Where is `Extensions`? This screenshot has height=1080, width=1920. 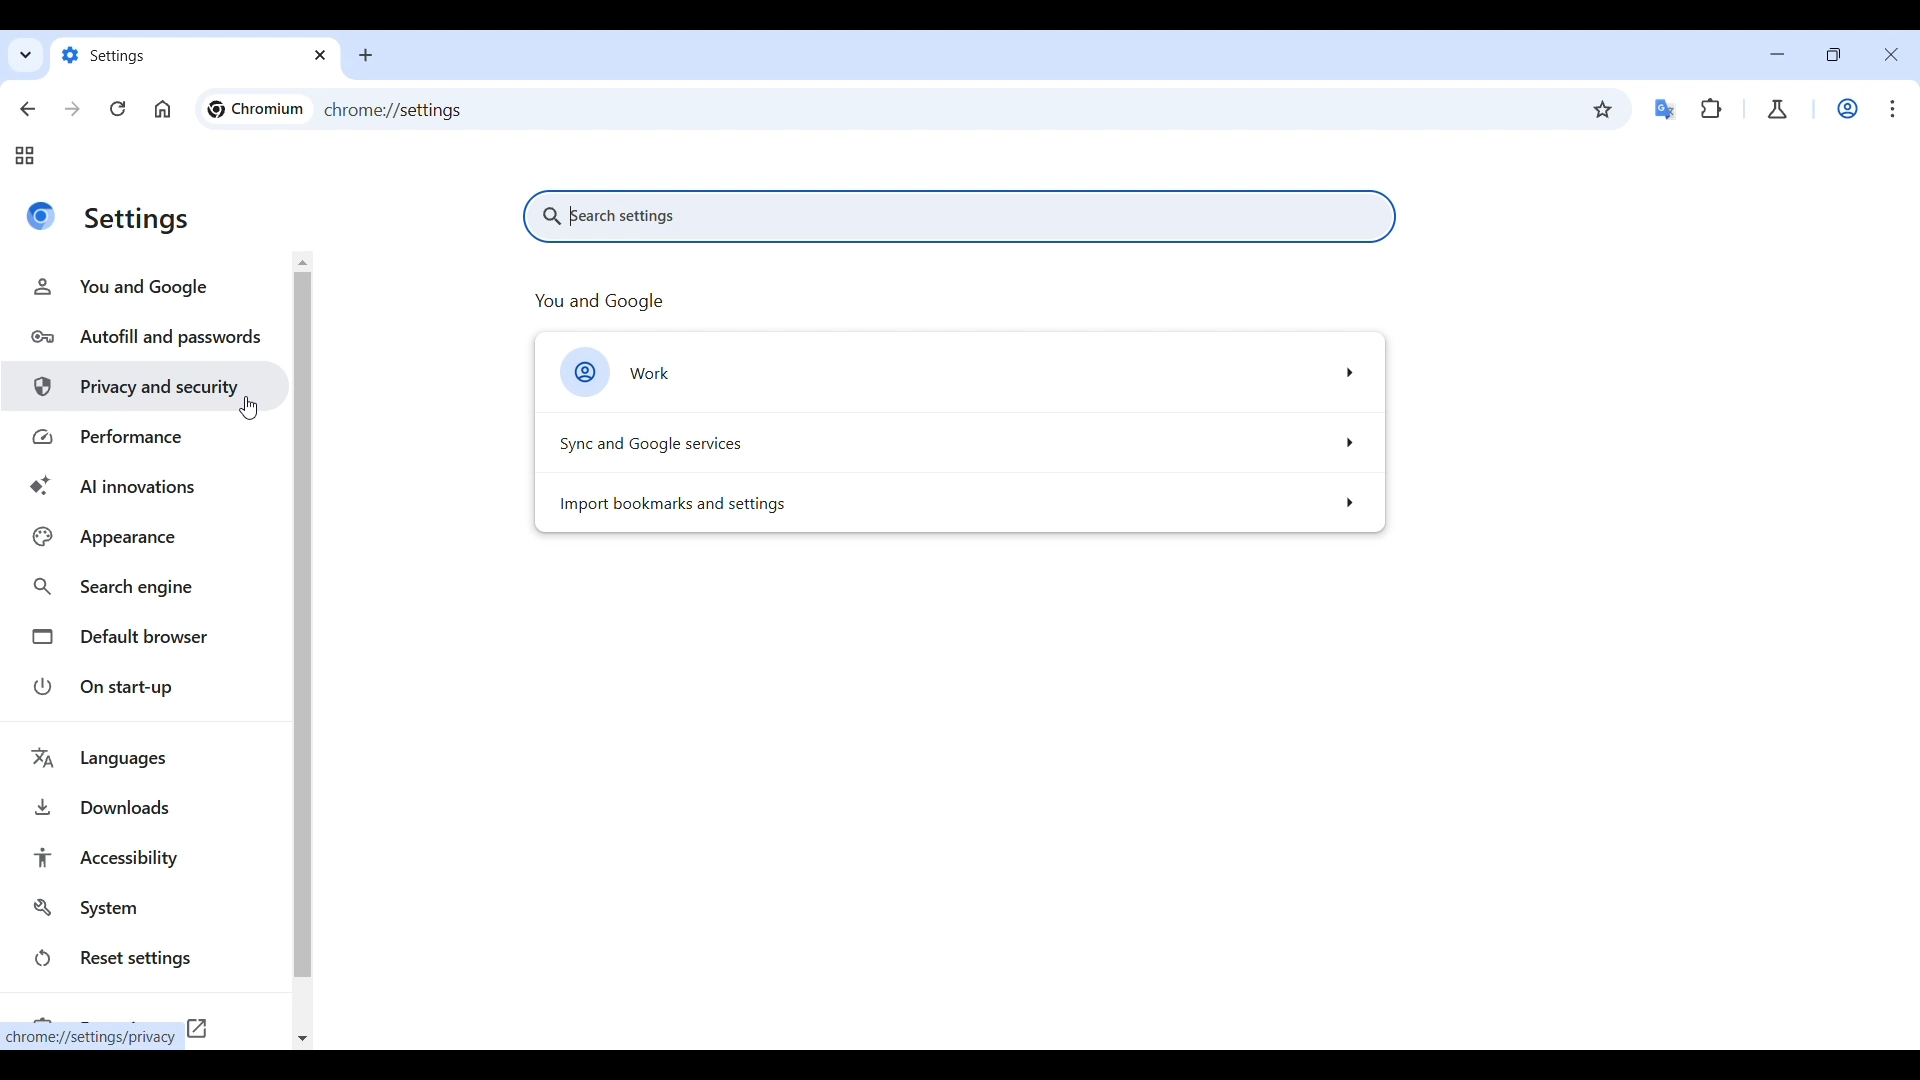
Extensions is located at coordinates (1711, 109).